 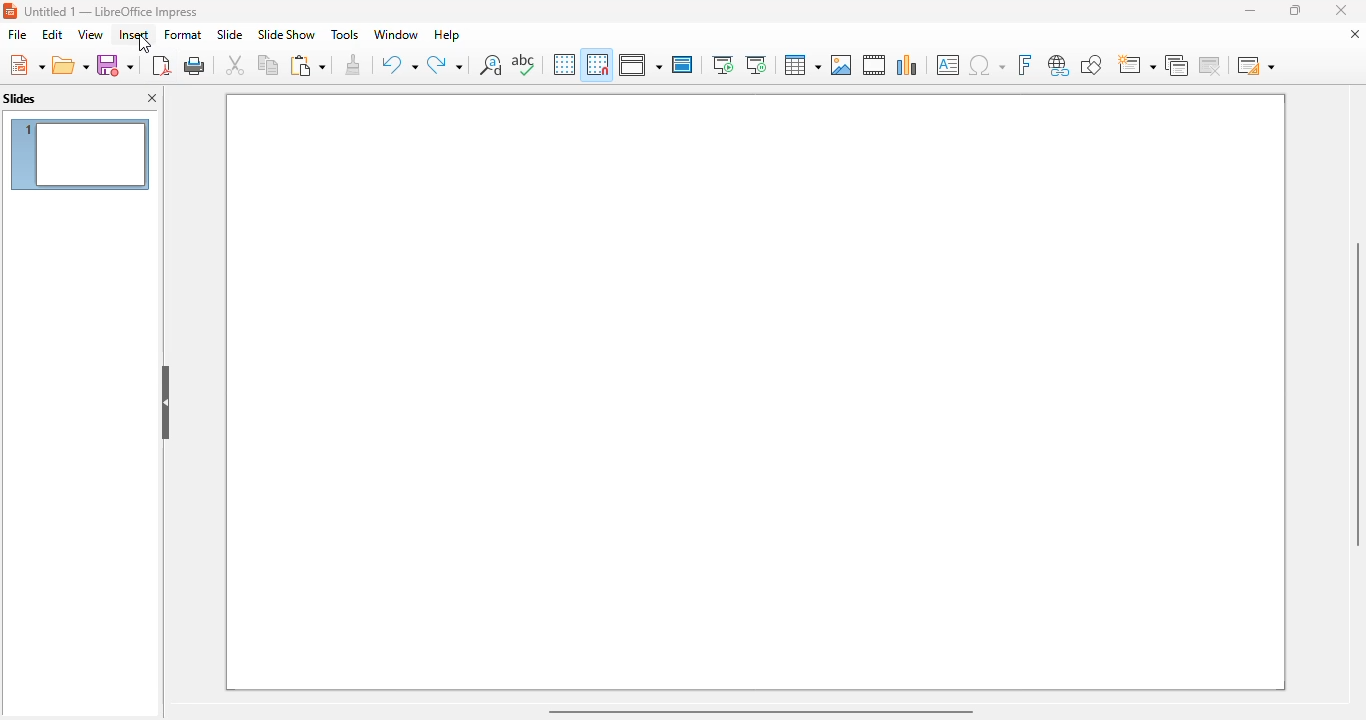 What do you see at coordinates (907, 64) in the screenshot?
I see `insert chart` at bounding box center [907, 64].